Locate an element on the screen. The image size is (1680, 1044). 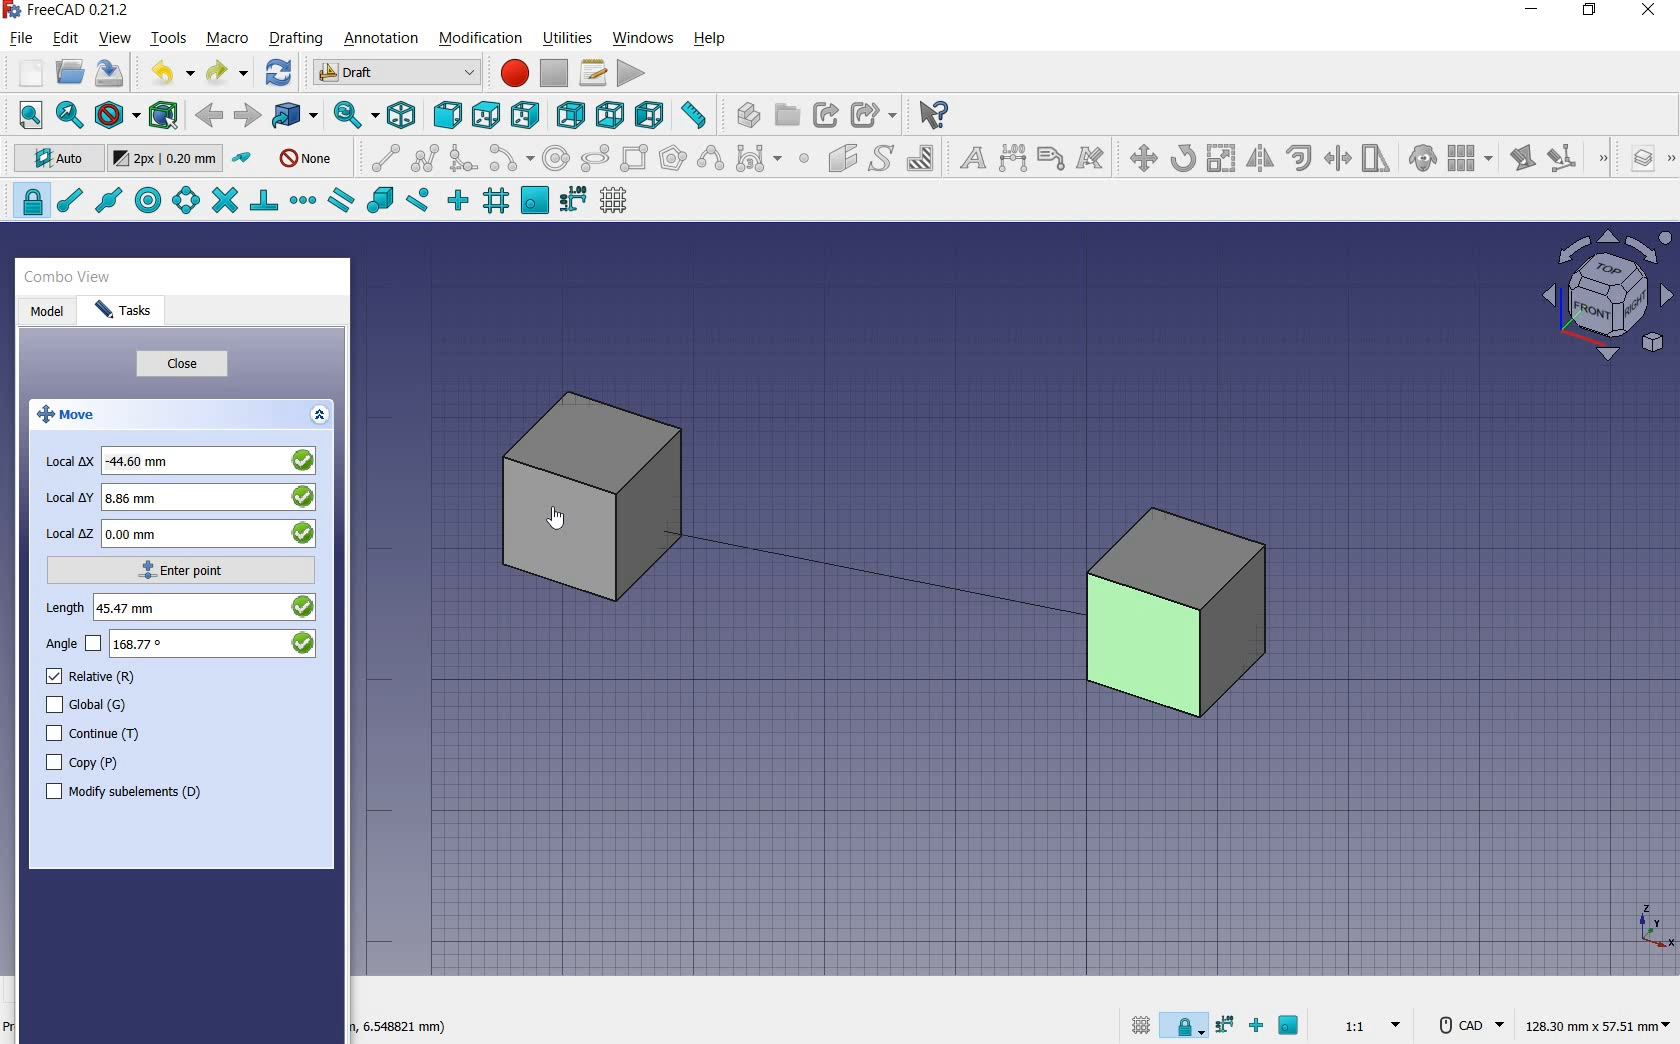
rotate is located at coordinates (1185, 157).